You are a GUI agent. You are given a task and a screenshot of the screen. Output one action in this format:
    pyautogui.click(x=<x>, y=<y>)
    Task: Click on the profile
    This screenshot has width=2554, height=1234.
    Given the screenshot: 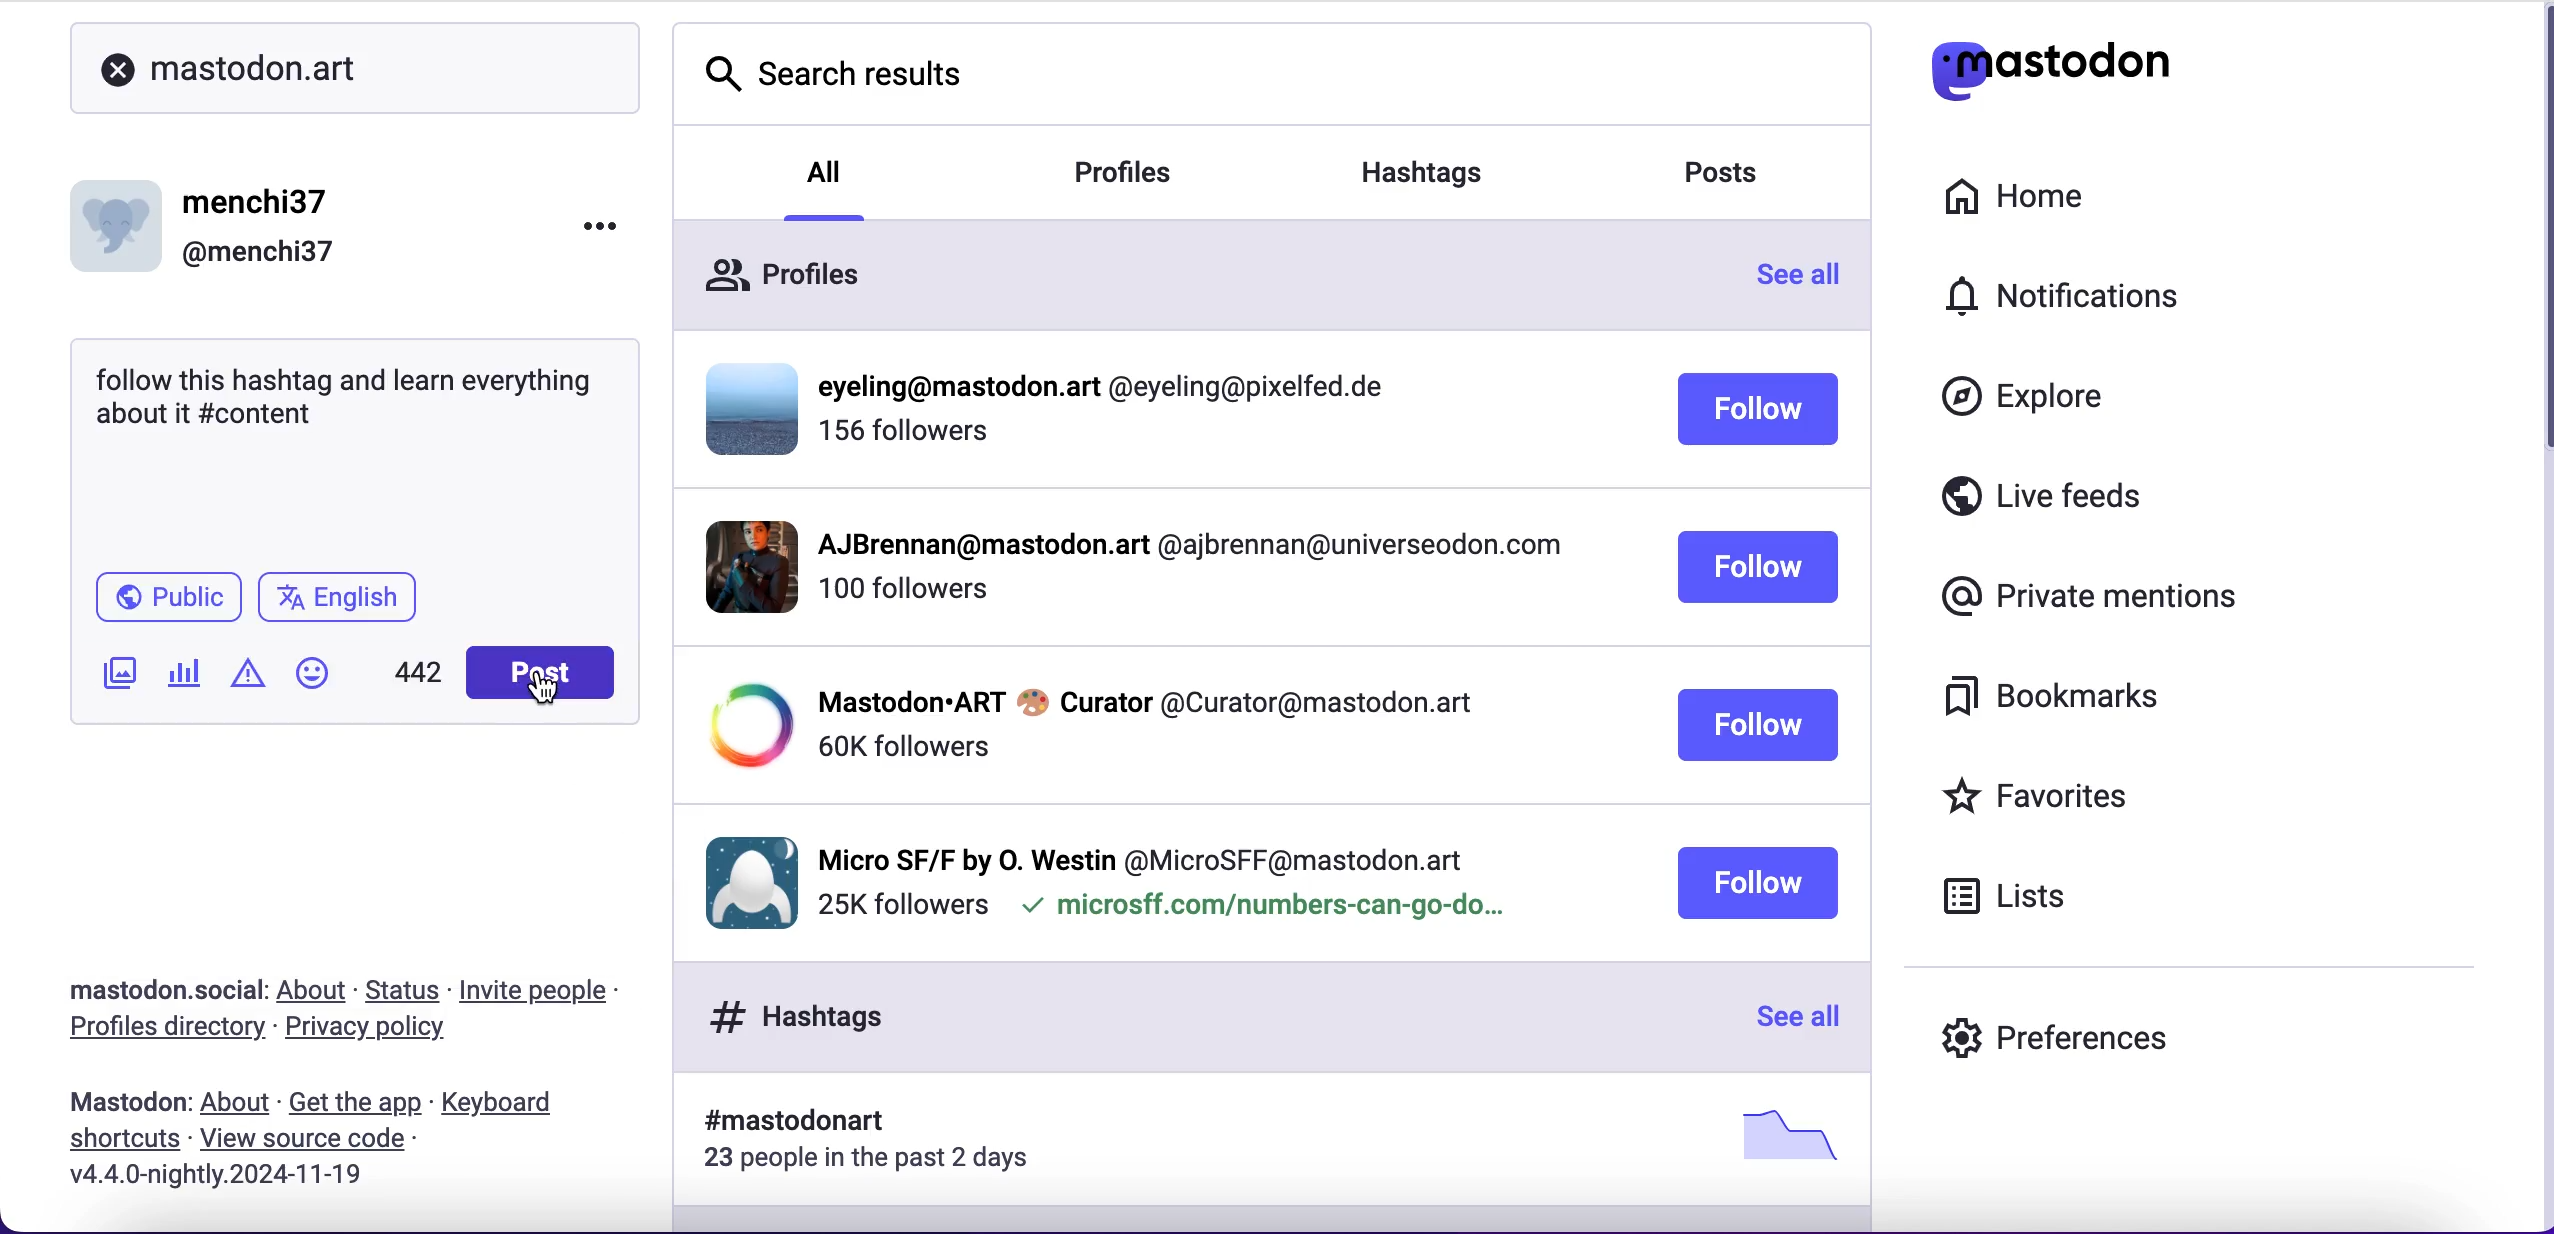 What is the action you would take?
    pyautogui.click(x=1145, y=700)
    